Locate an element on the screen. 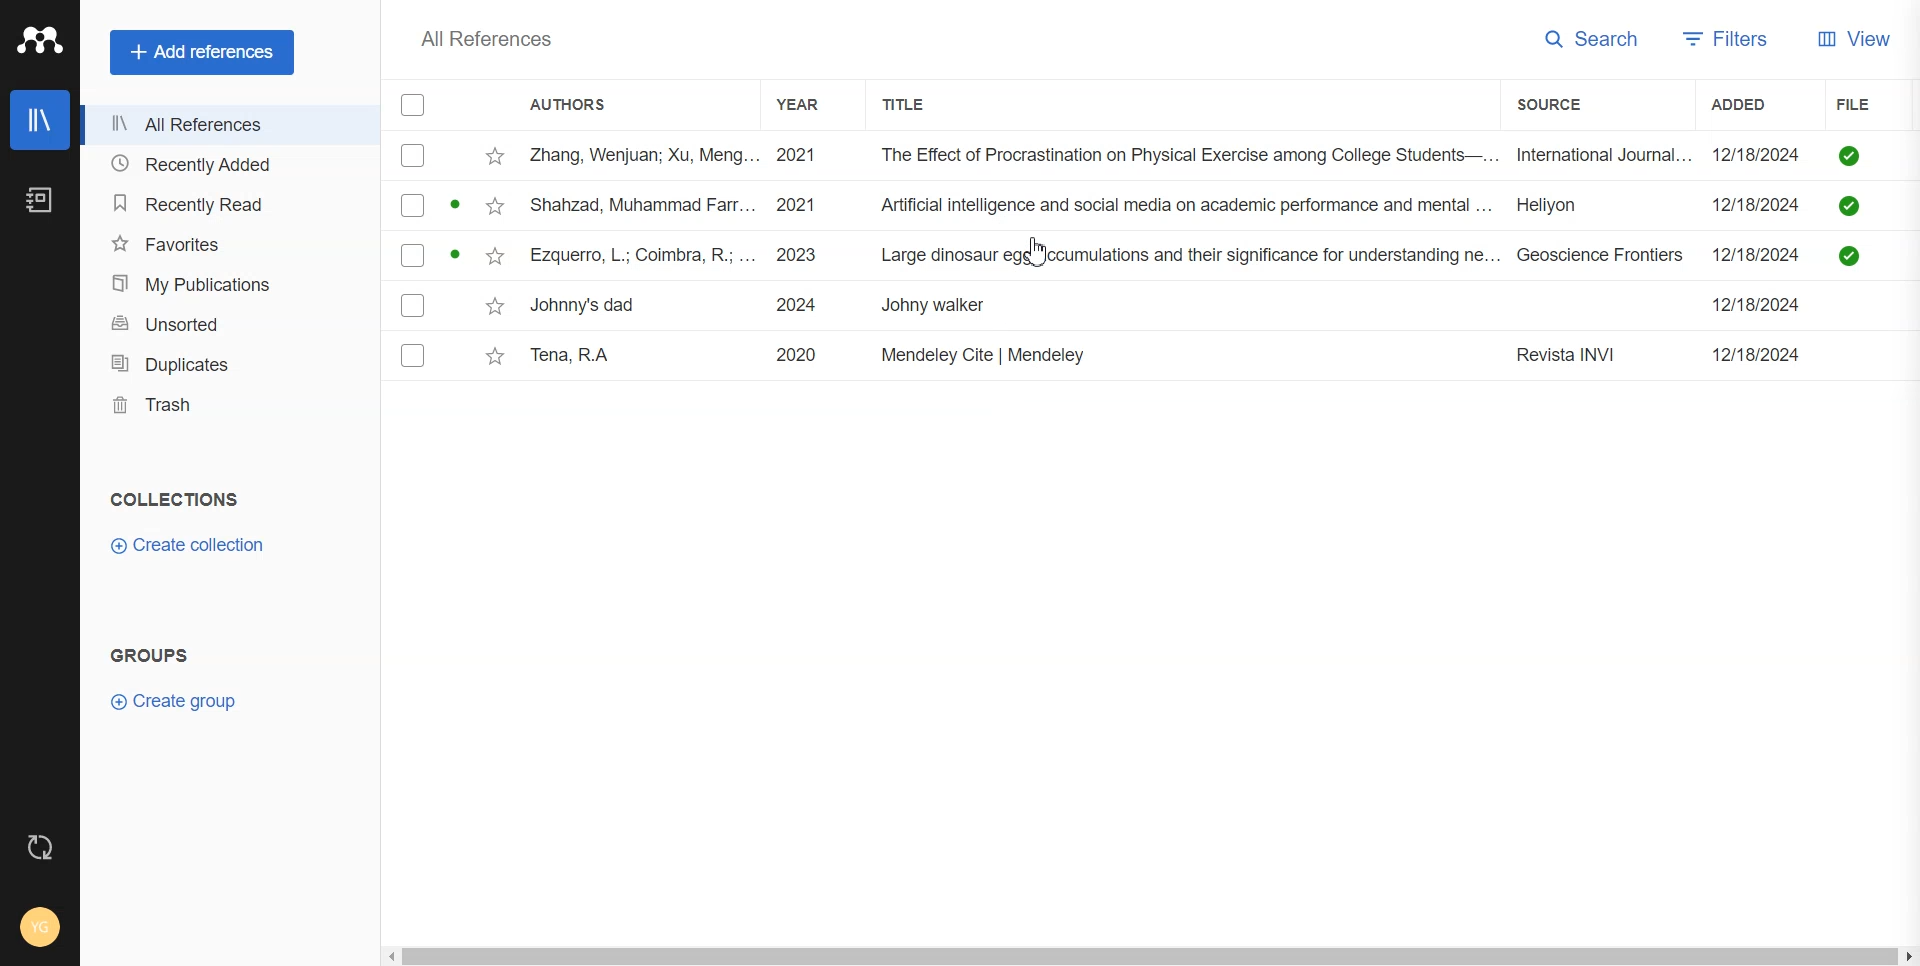 The height and width of the screenshot is (966, 1920). Approved  is located at coordinates (1847, 155).